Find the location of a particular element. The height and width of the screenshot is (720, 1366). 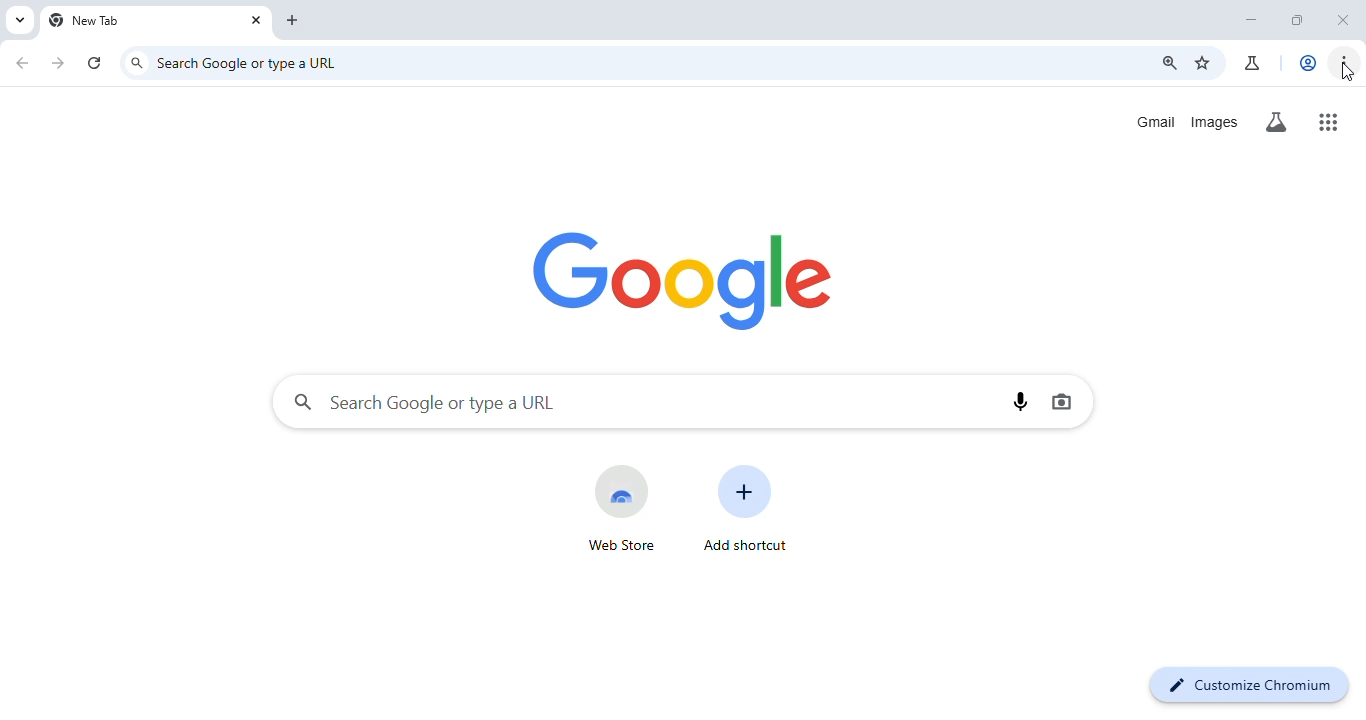

customize chromium is located at coordinates (1248, 683).